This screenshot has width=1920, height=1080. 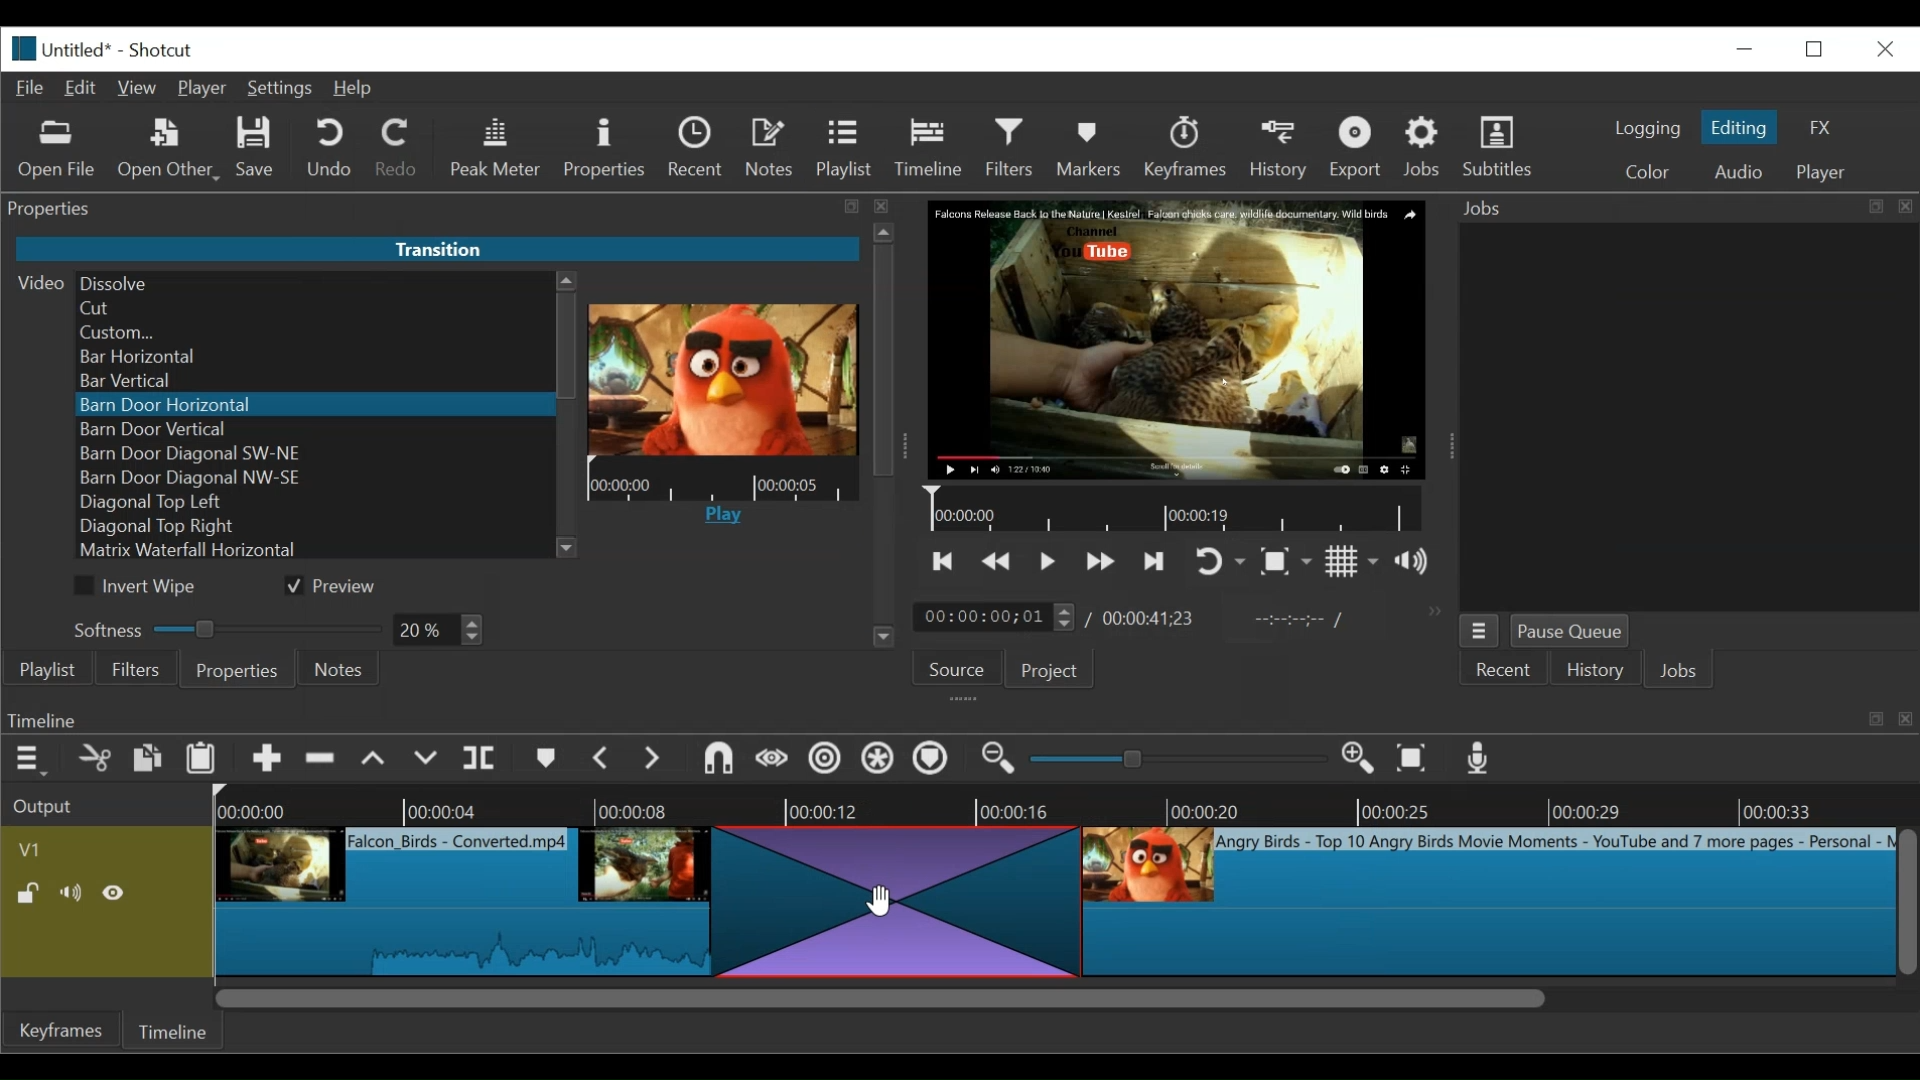 I want to click on Horizontal scroll bar, so click(x=878, y=996).